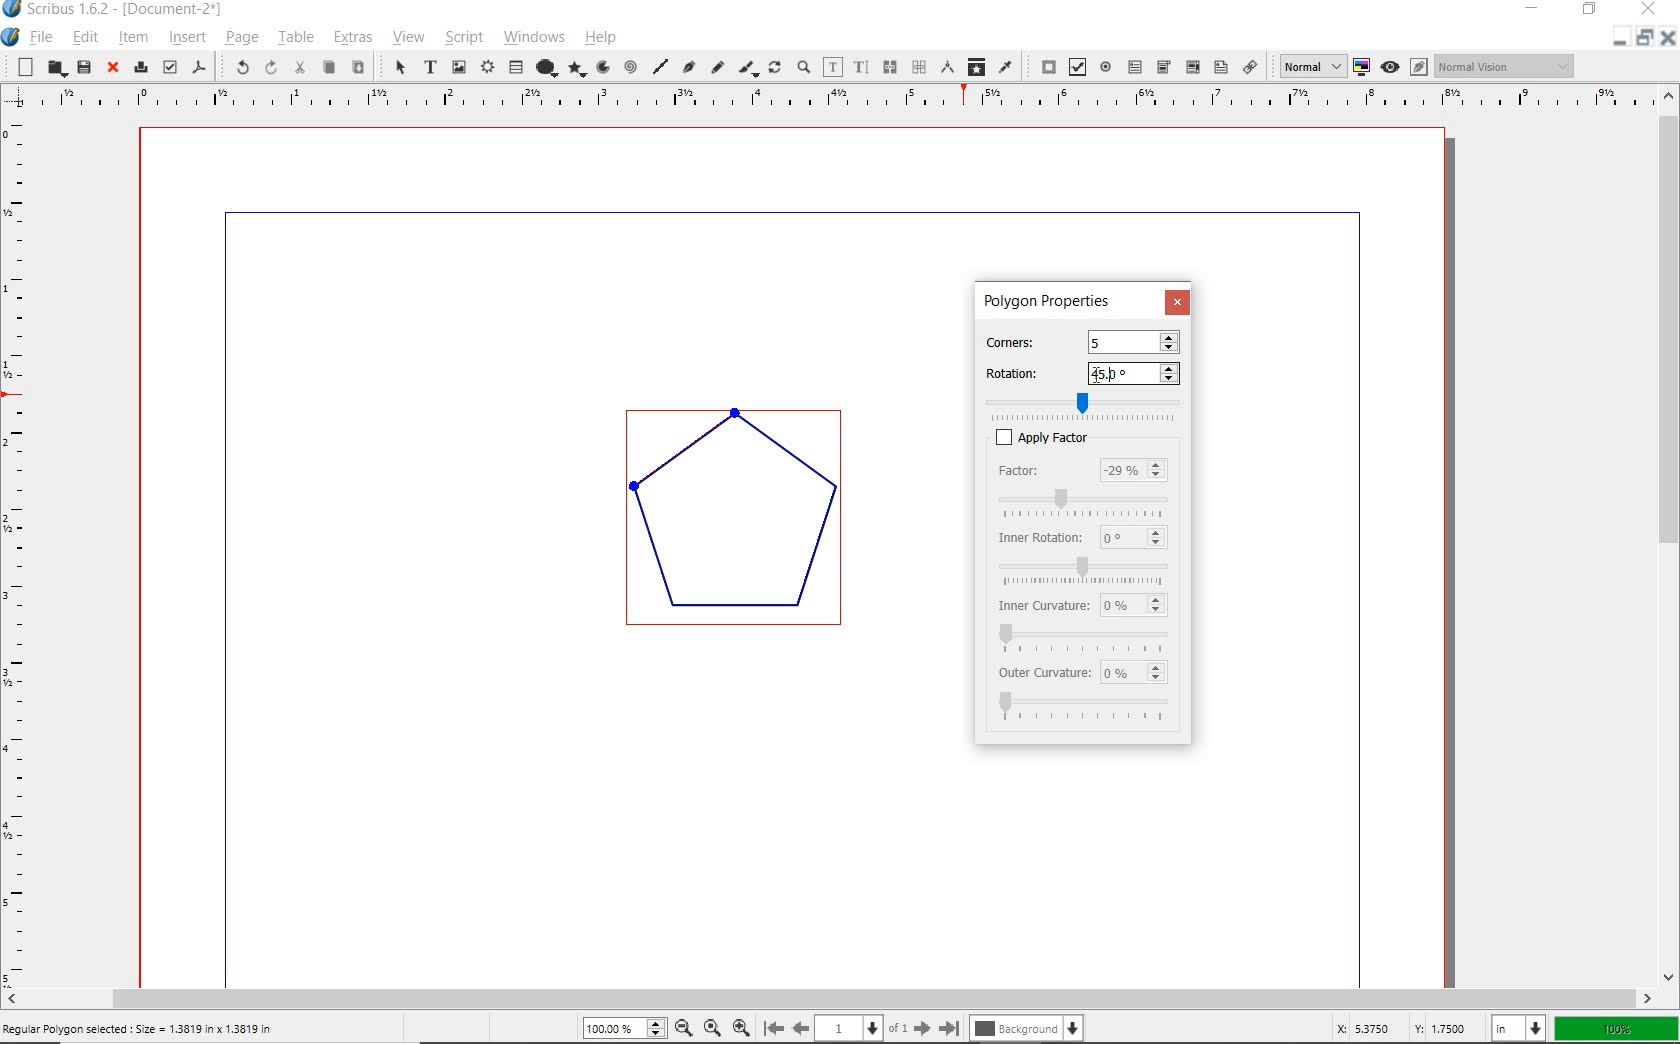 This screenshot has width=1680, height=1044. I want to click on eye dropper, so click(1006, 66).